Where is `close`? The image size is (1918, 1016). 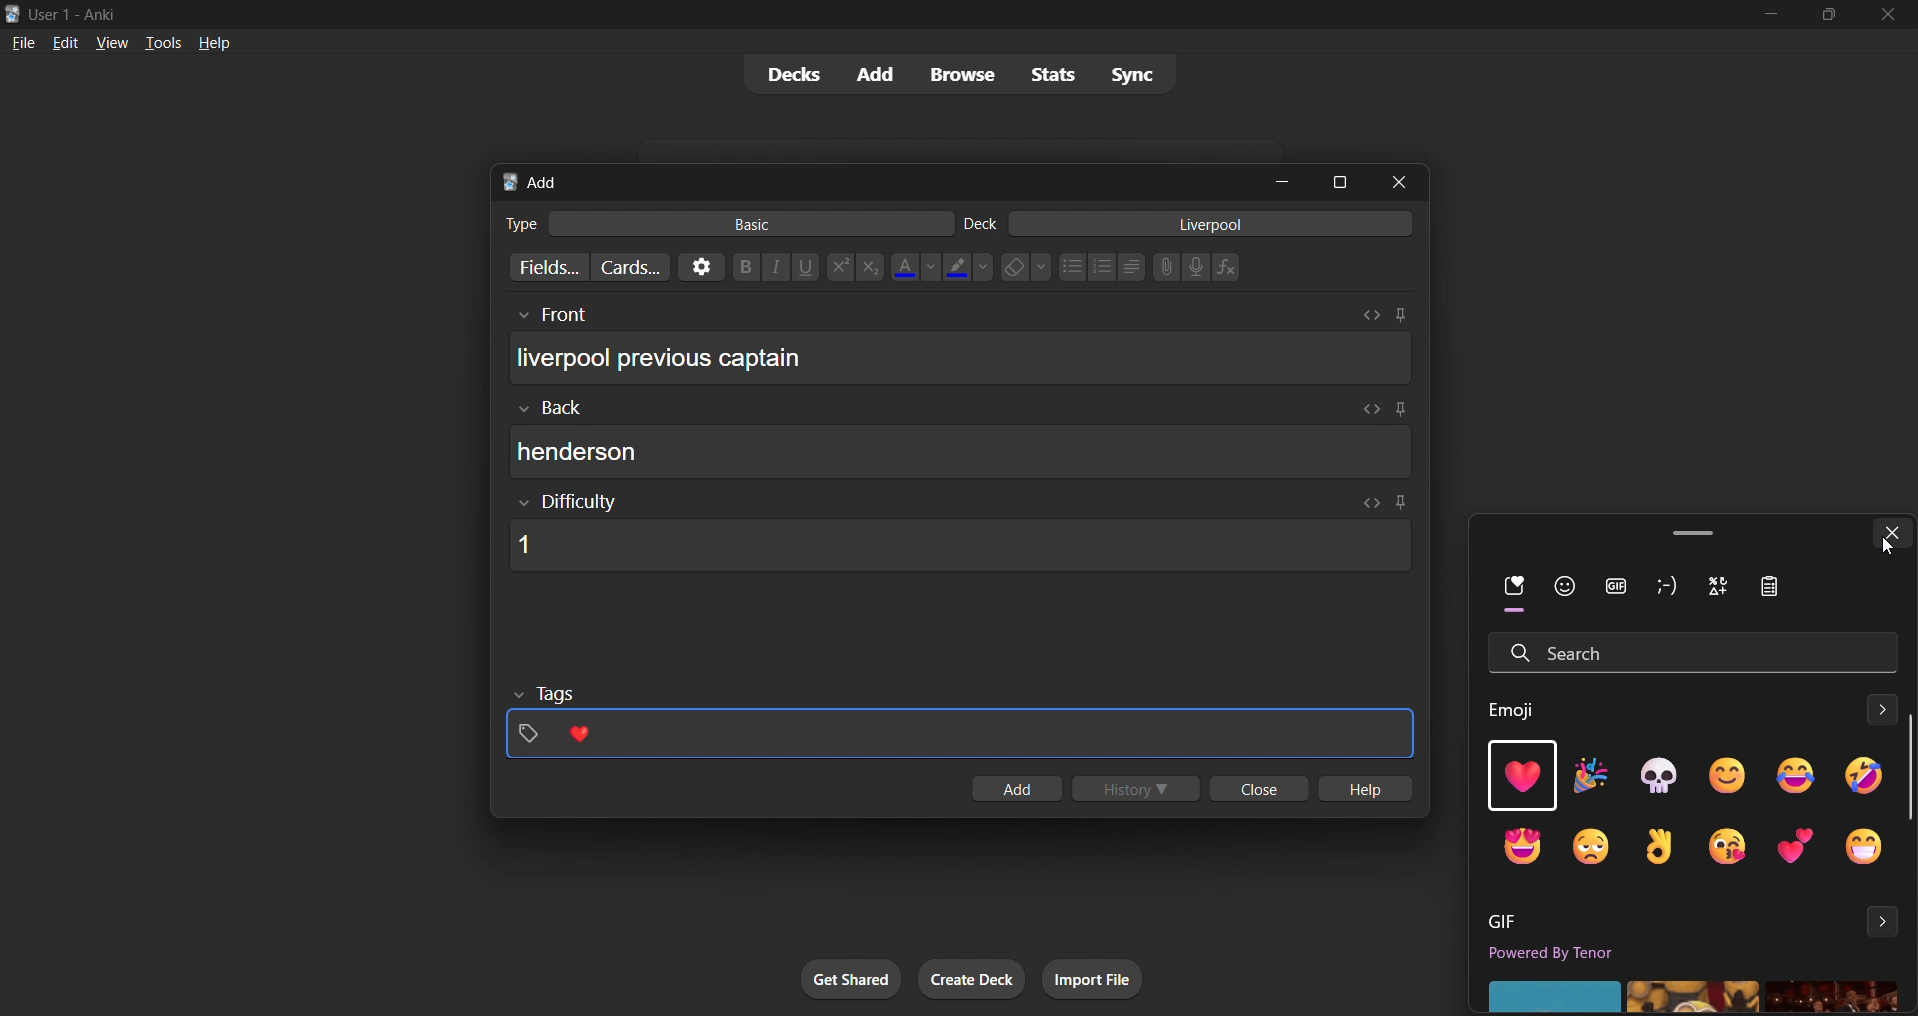 close is located at coordinates (1893, 533).